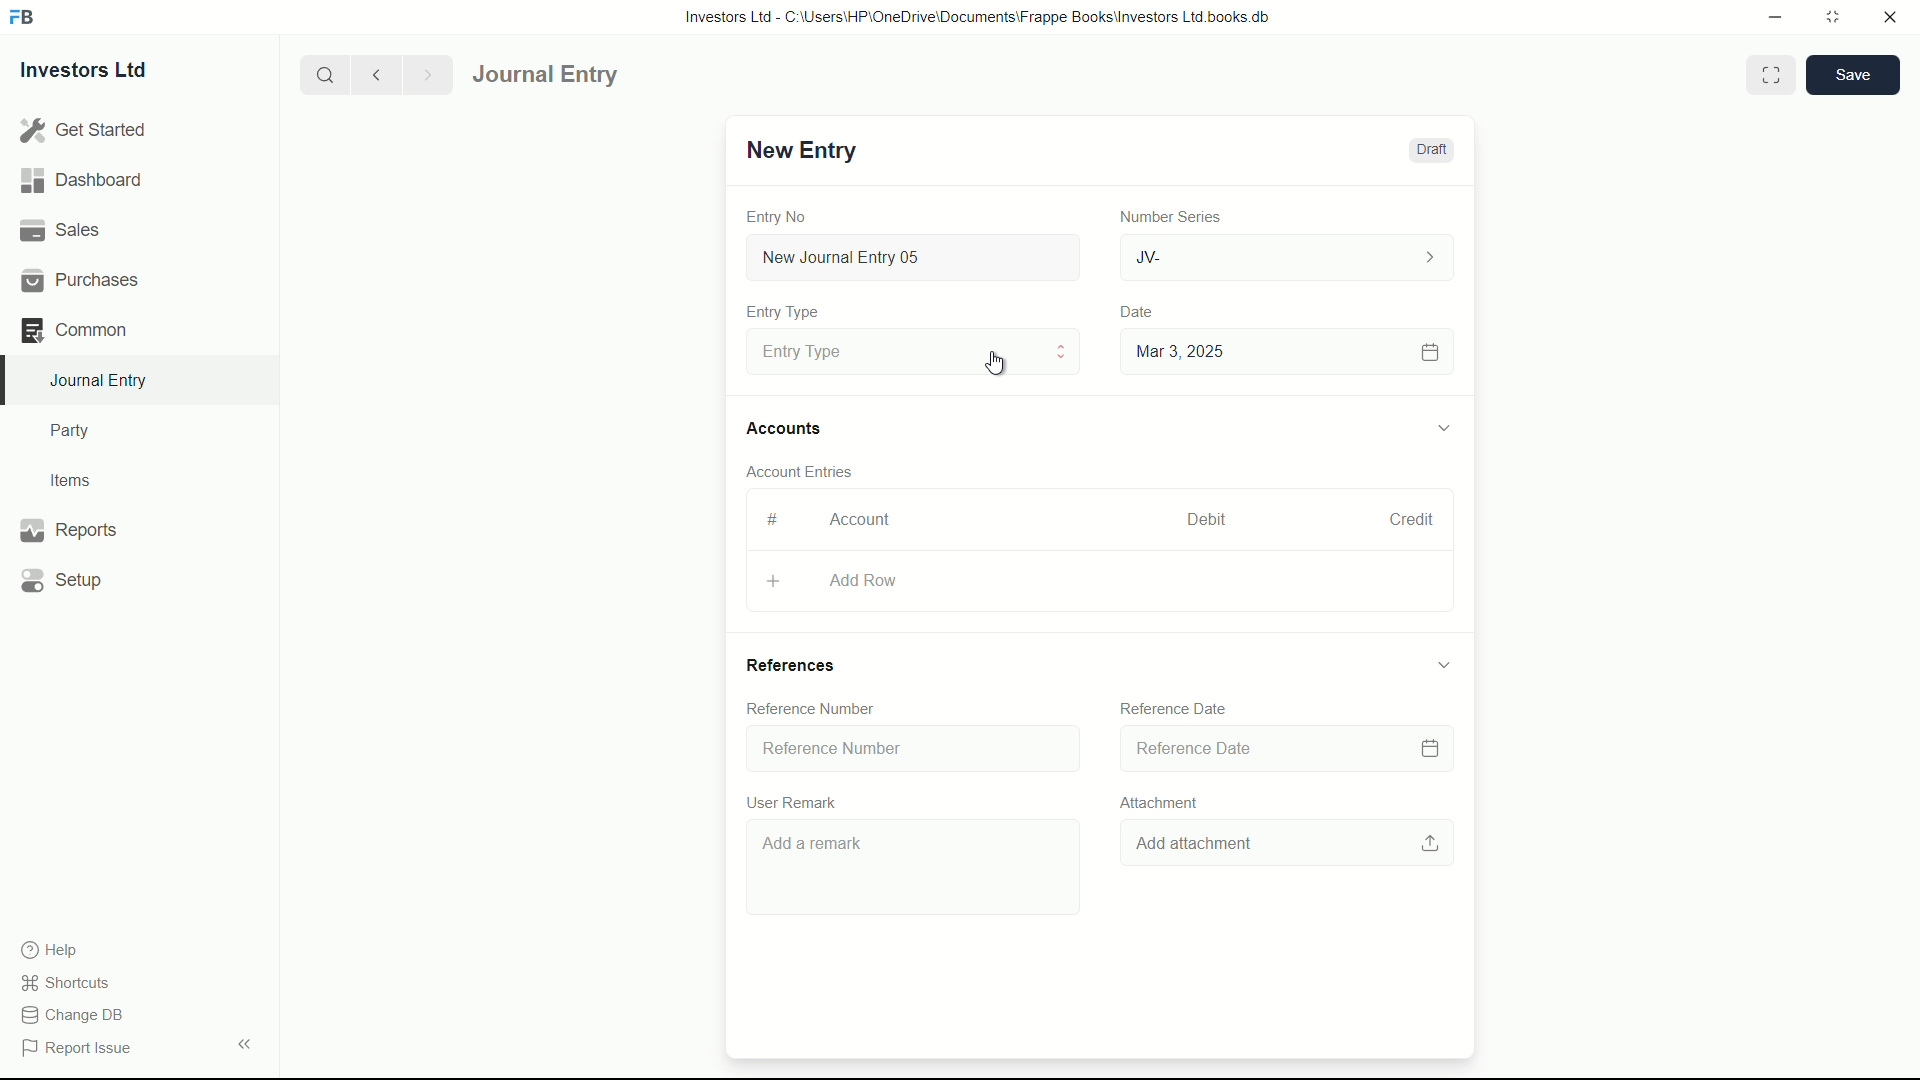 The height and width of the screenshot is (1080, 1920). Describe the element at coordinates (1403, 520) in the screenshot. I see `Credit` at that location.